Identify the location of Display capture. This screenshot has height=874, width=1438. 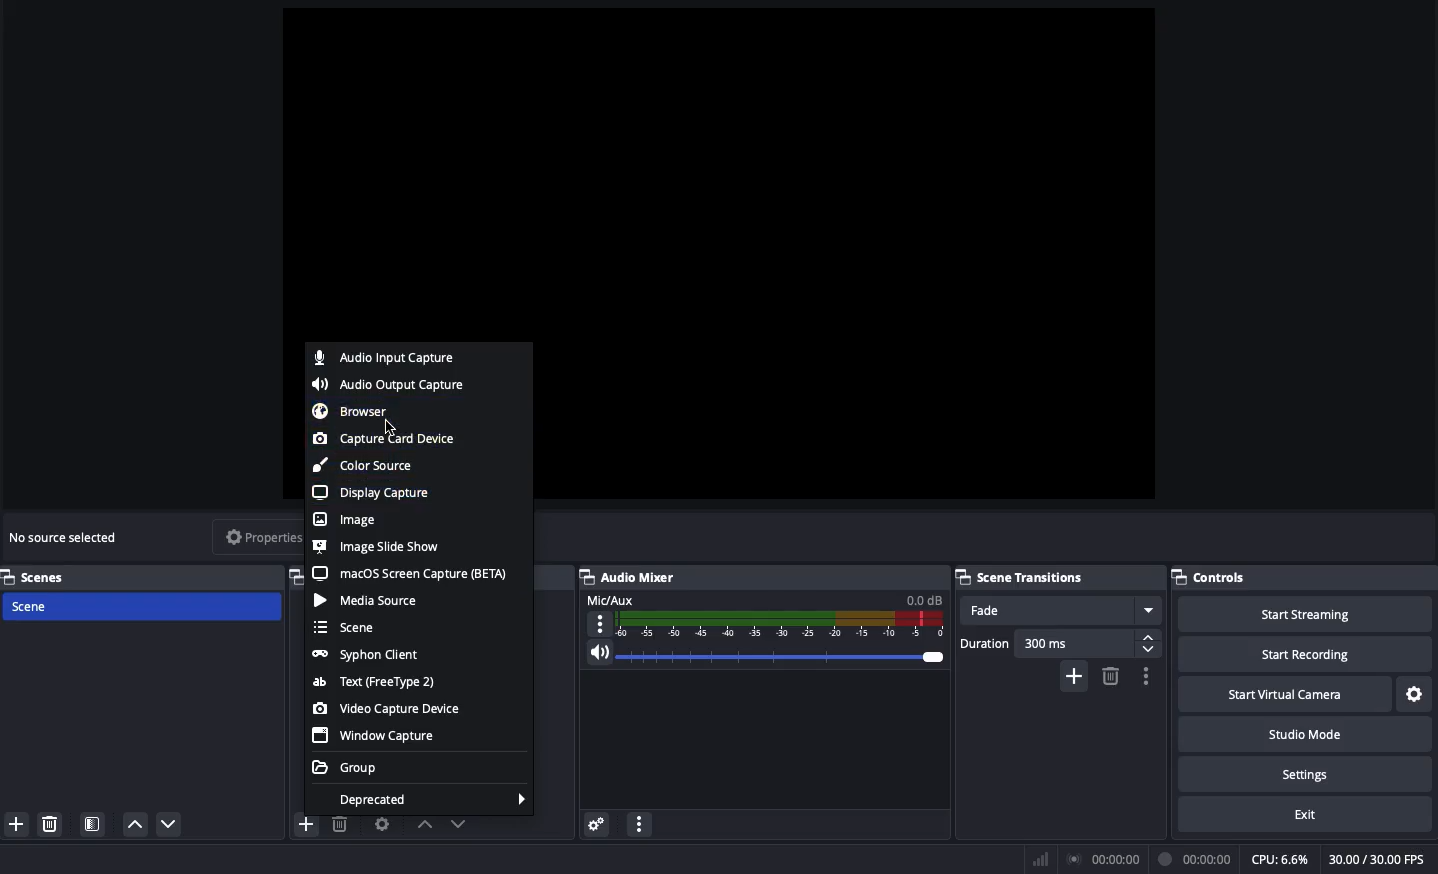
(375, 493).